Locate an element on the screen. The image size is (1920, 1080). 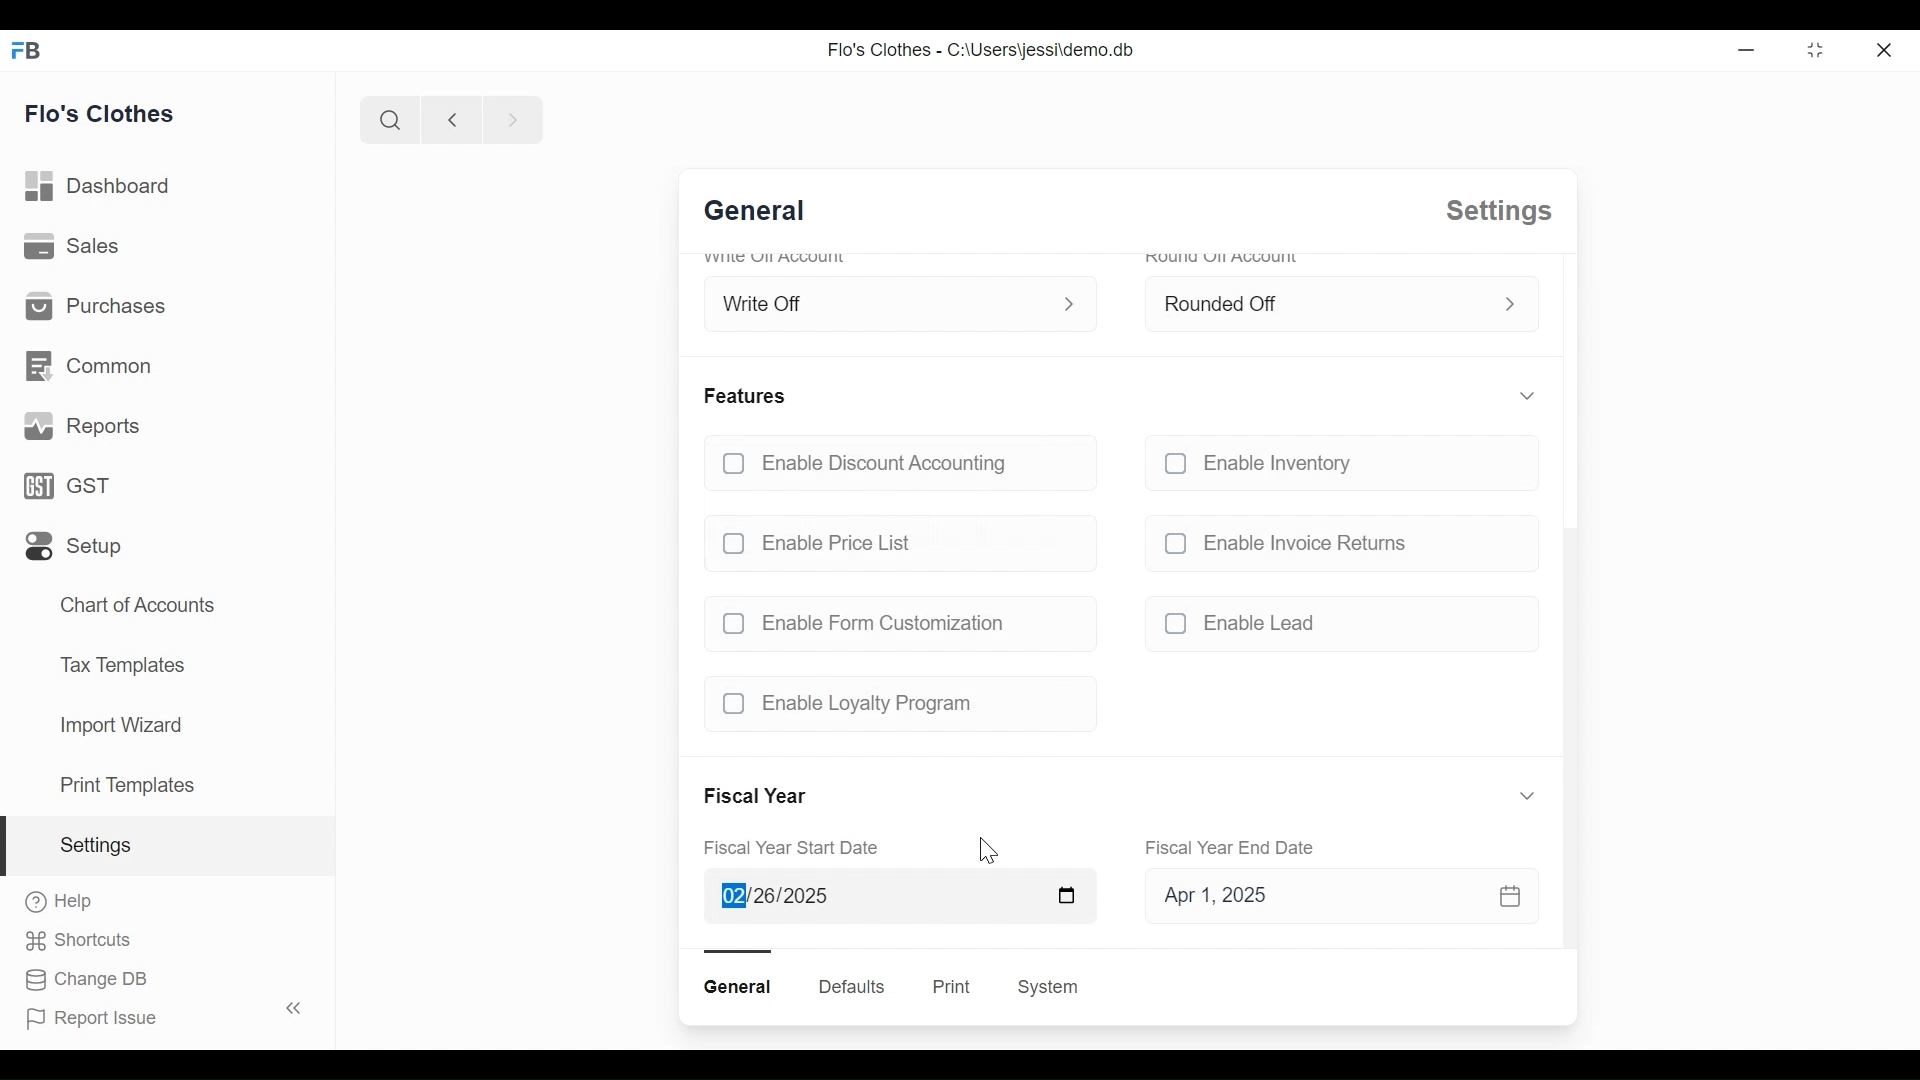
Report Issue is located at coordinates (160, 1014).